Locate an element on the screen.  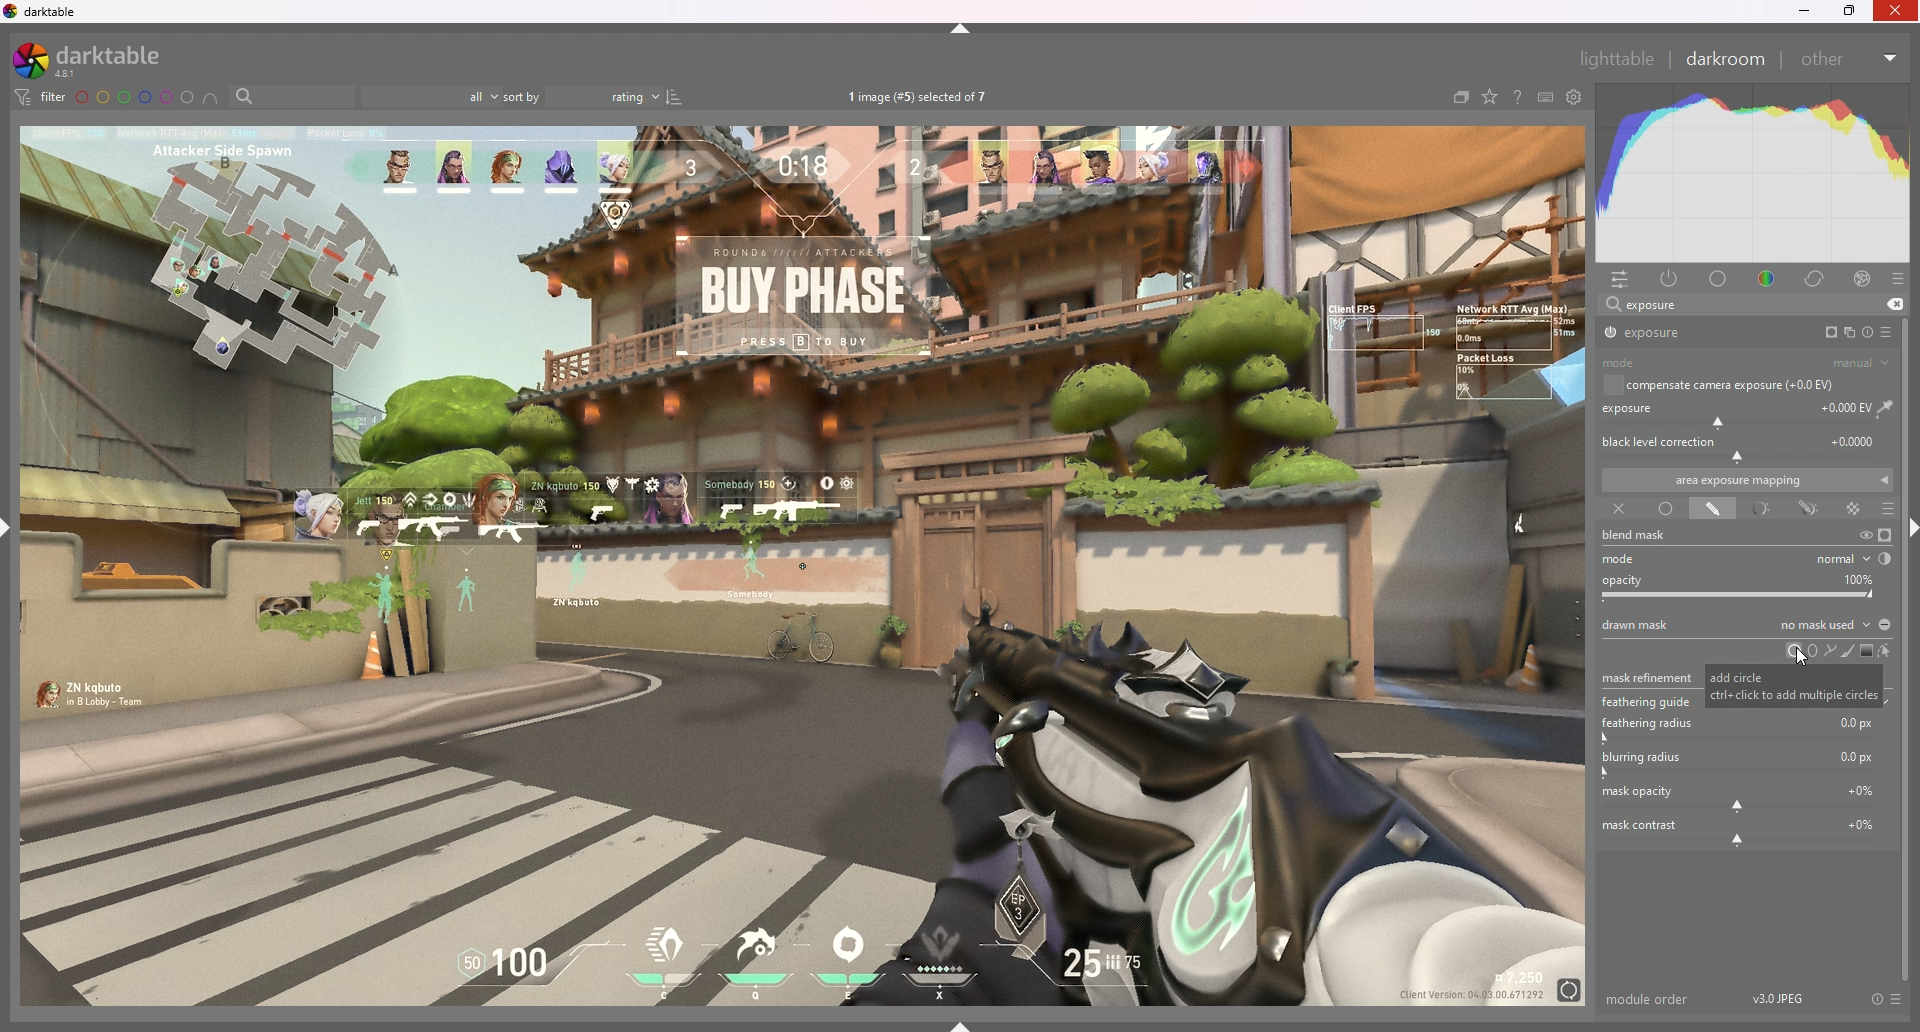
mode is located at coordinates (1746, 364).